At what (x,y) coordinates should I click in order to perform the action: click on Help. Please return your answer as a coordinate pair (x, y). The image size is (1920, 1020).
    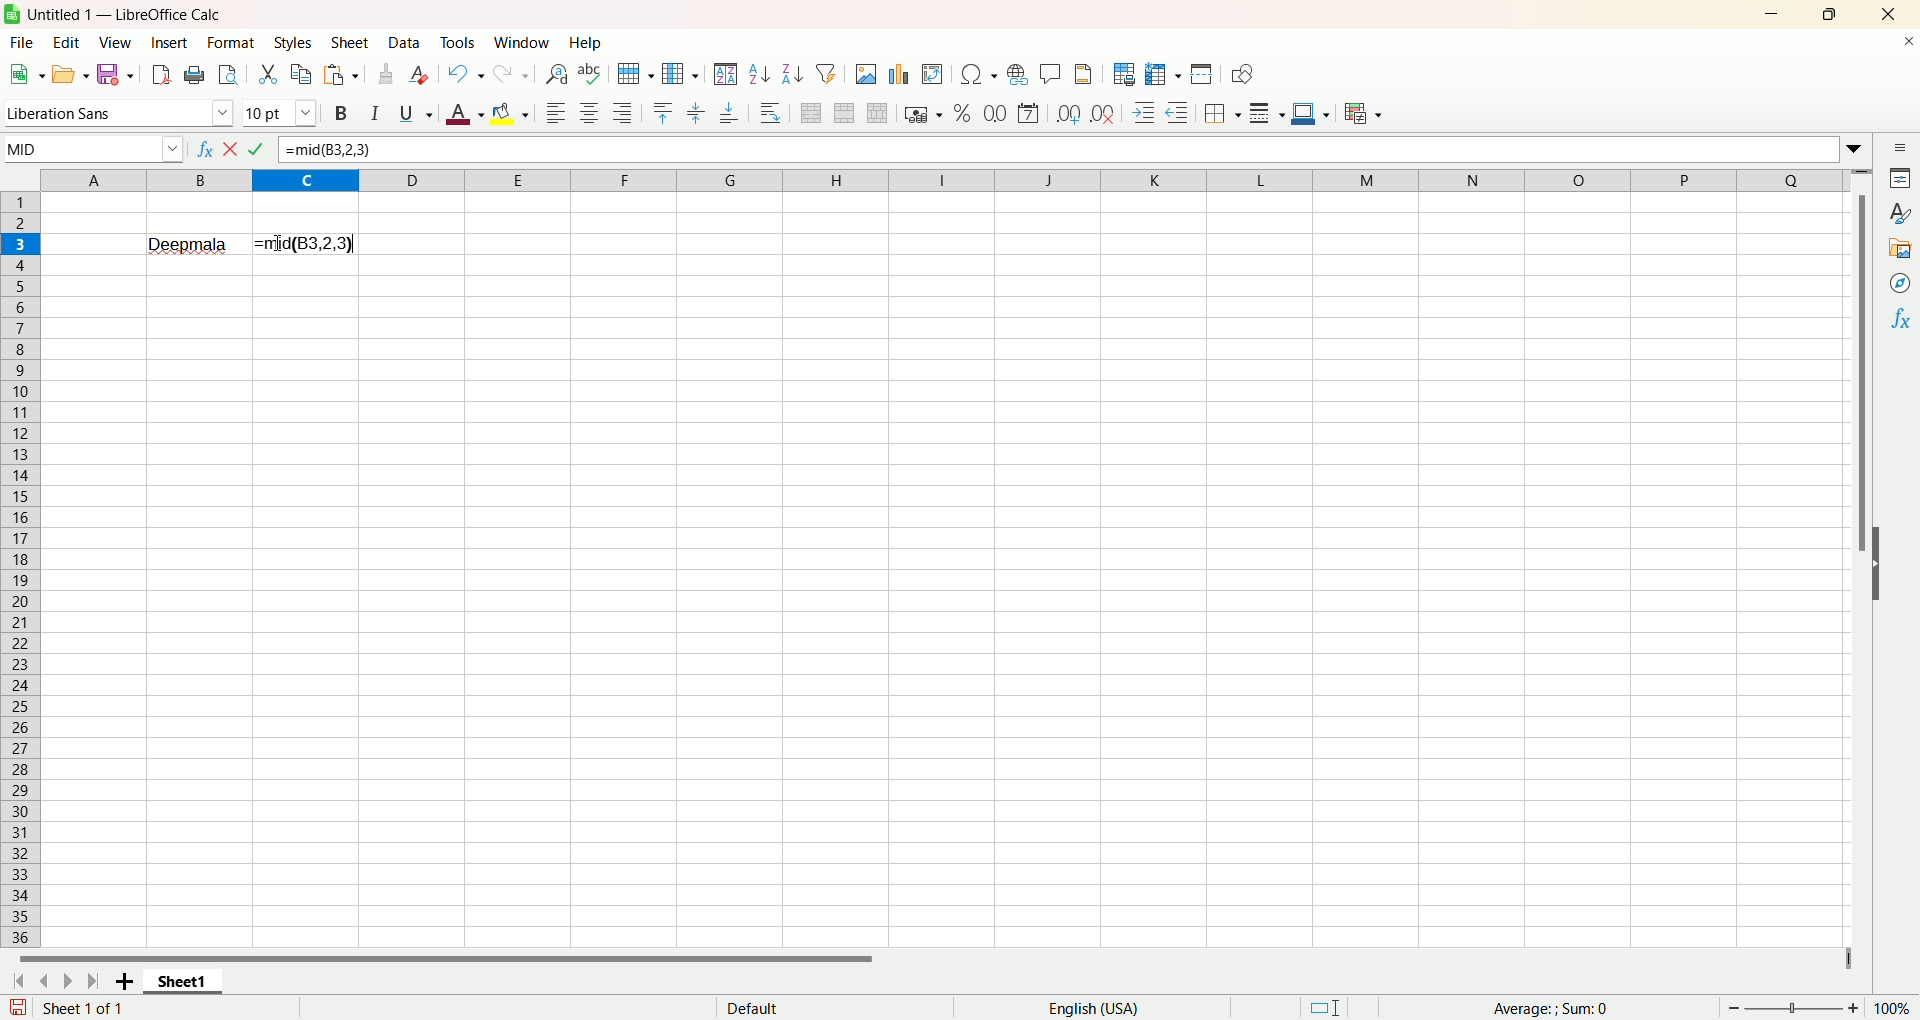
    Looking at the image, I should click on (589, 42).